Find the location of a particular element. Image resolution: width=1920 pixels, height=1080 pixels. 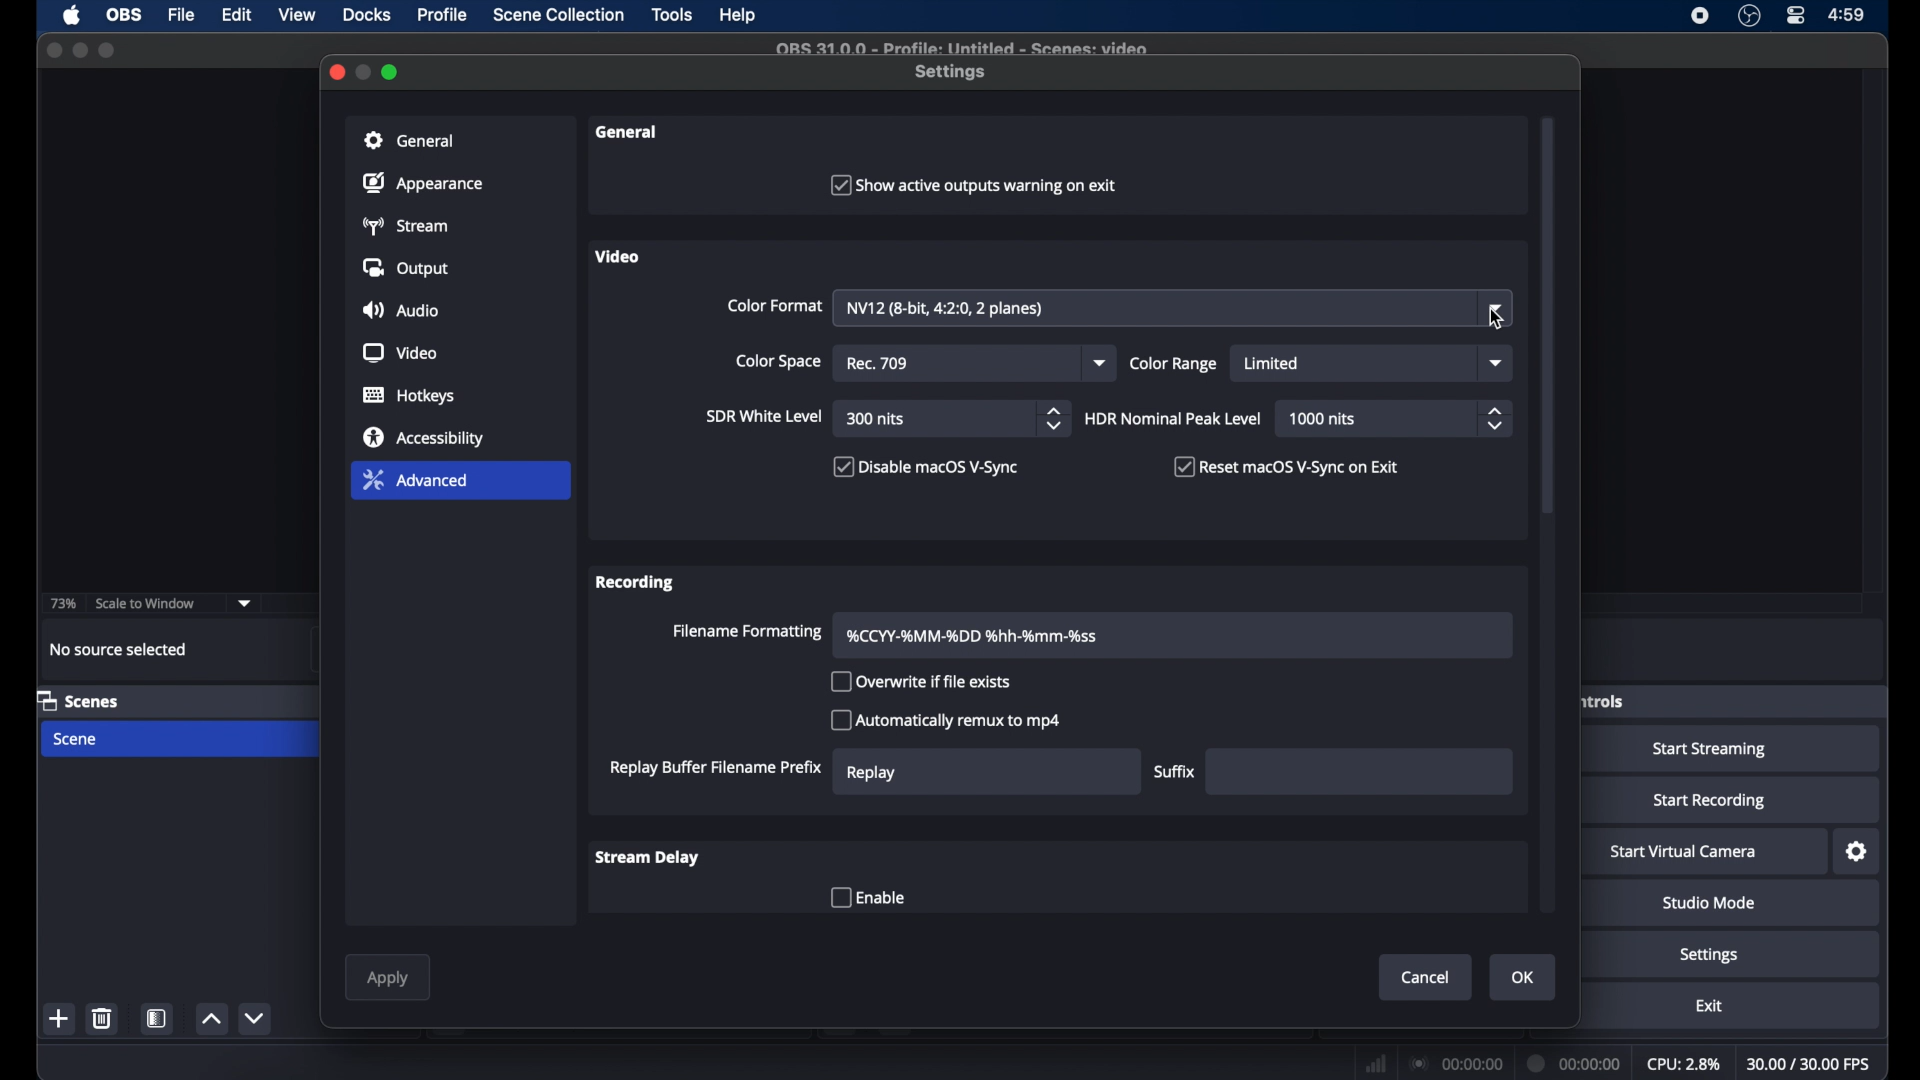

OBS 31.0.0 - Profile: Untitled - Scenes: video is located at coordinates (966, 47).